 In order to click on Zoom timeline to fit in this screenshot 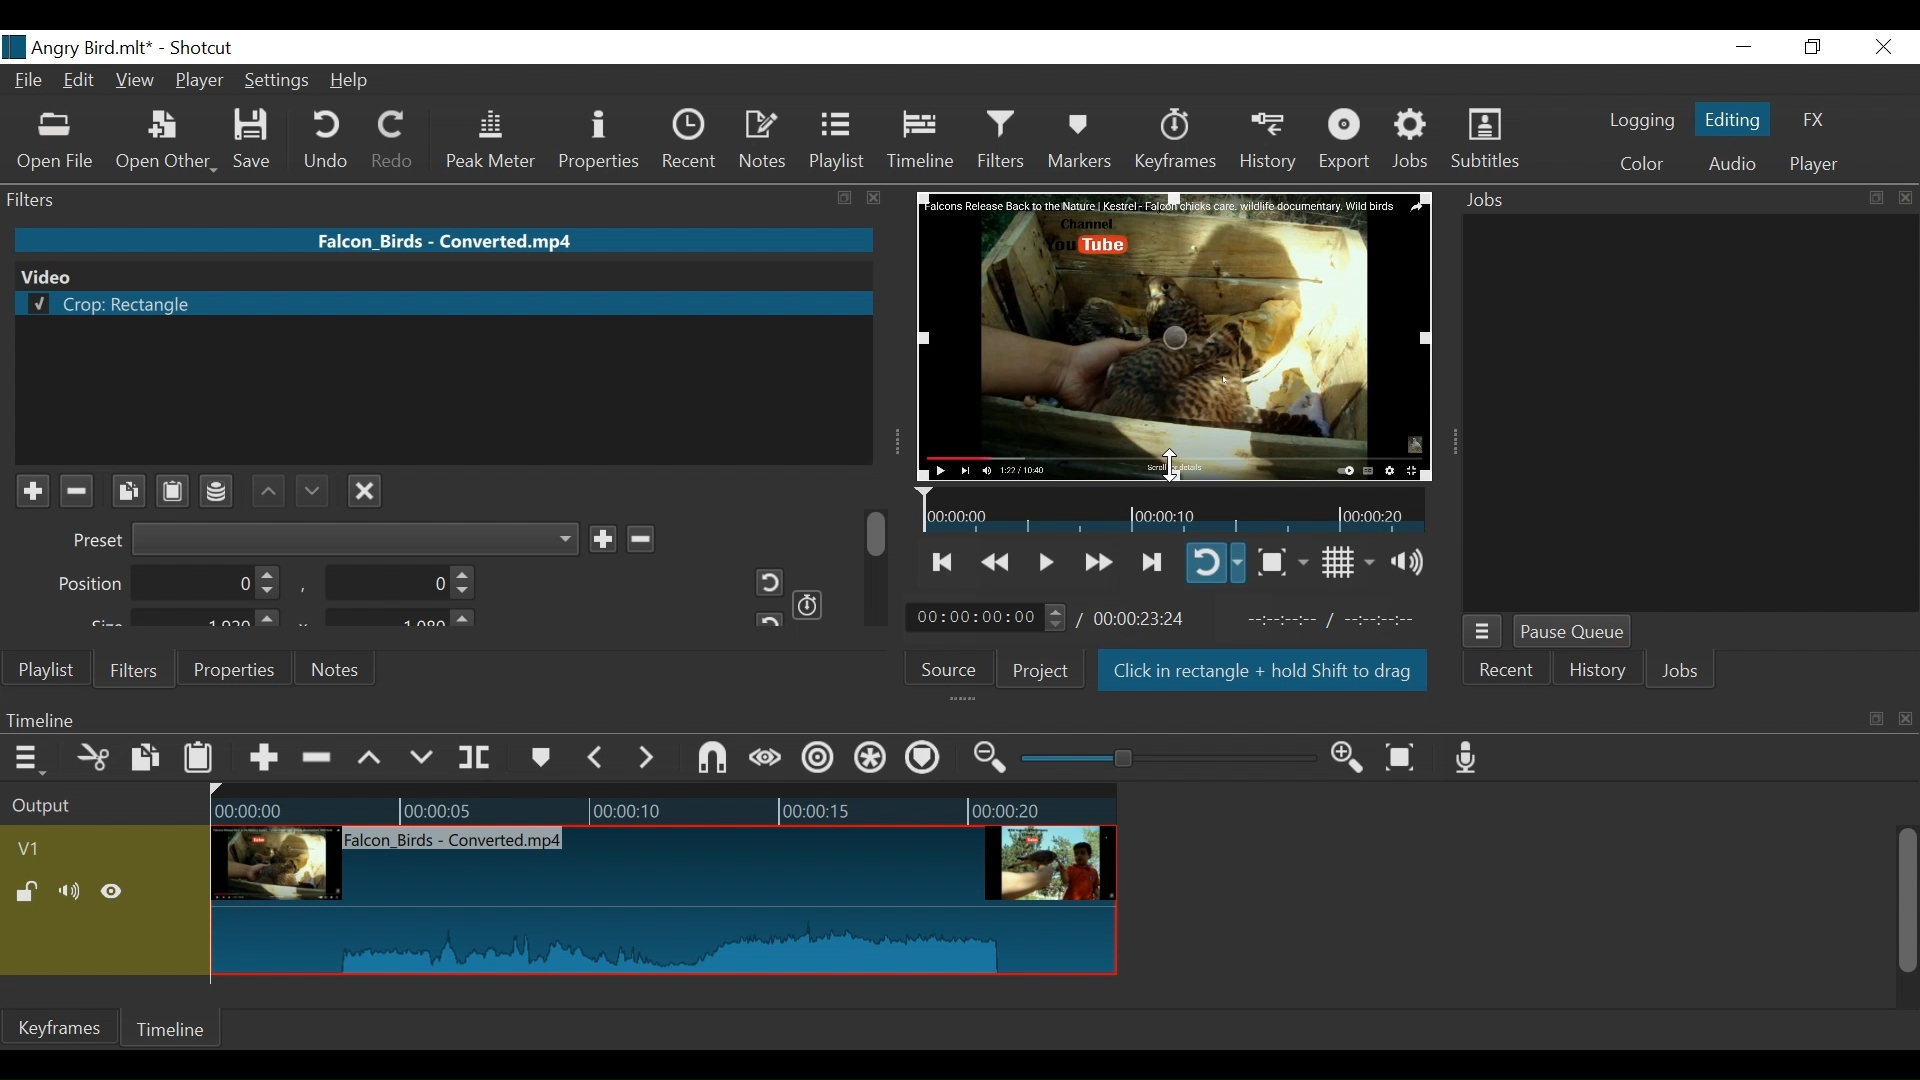, I will do `click(1408, 756)`.